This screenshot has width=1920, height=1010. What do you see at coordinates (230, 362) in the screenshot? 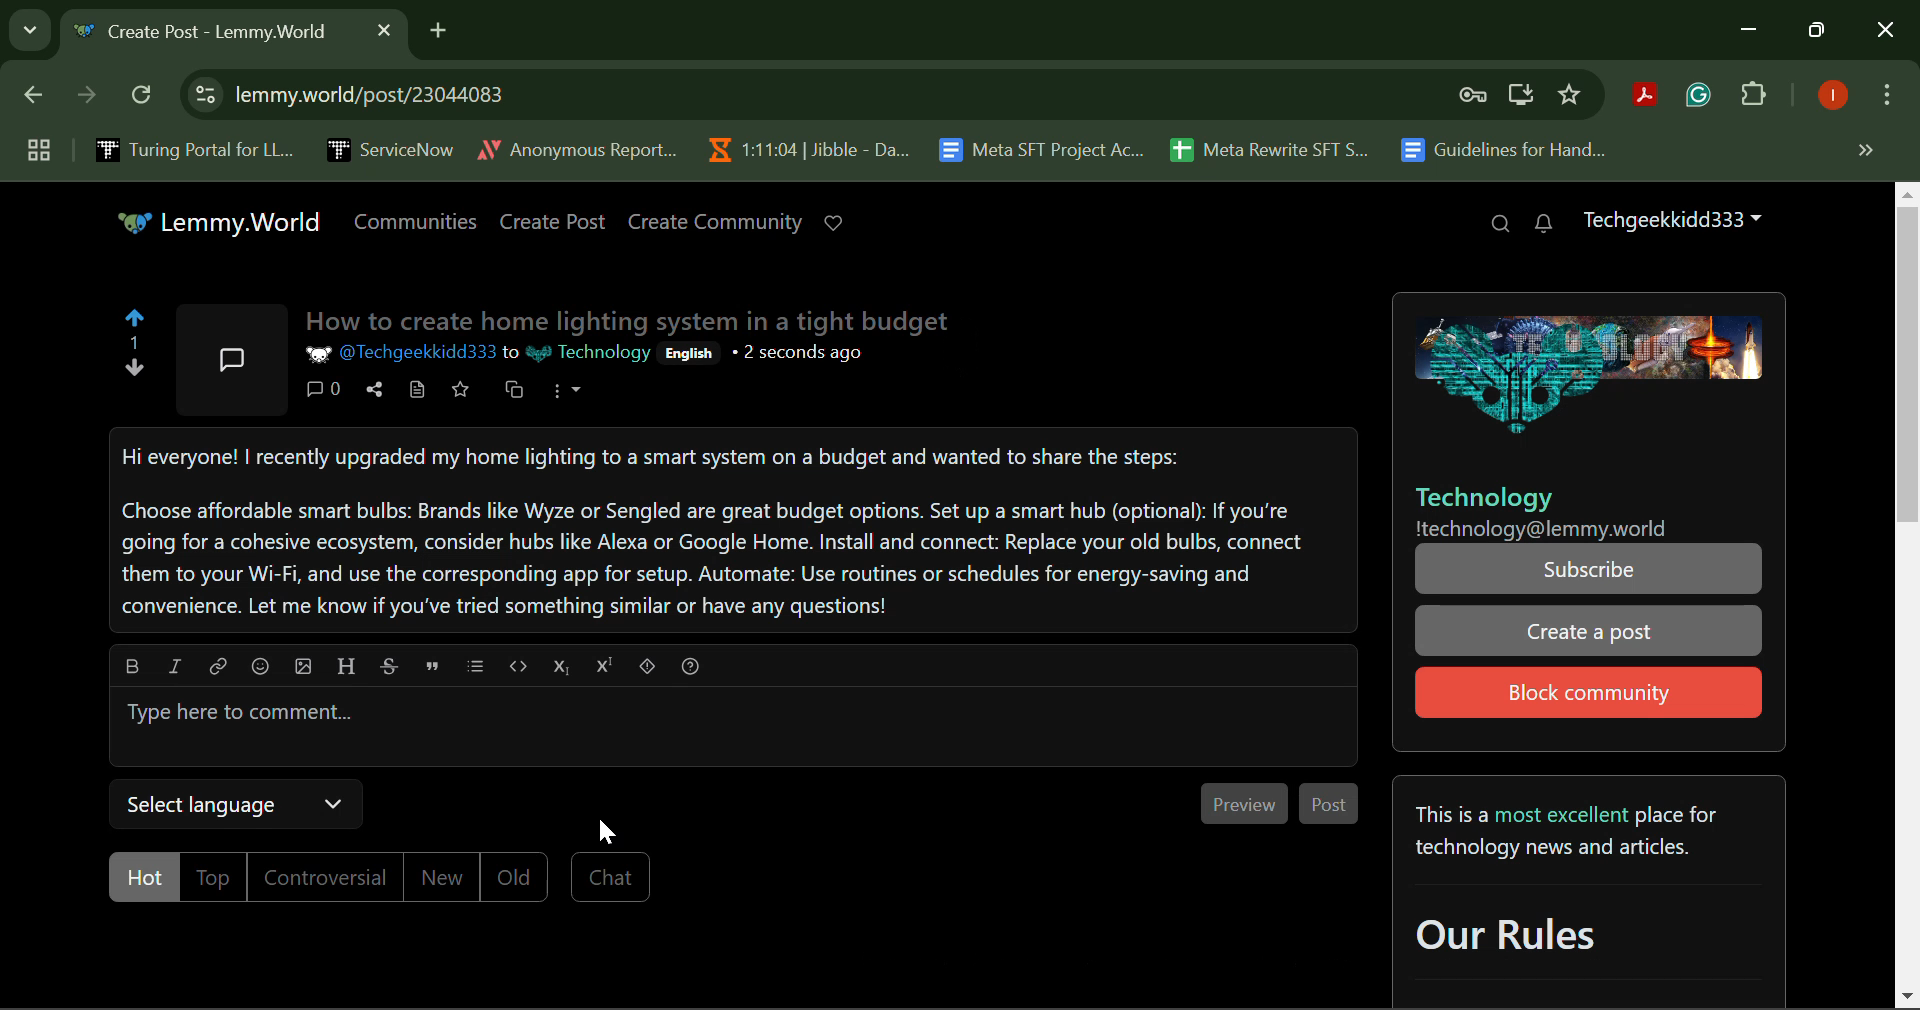
I see `Community Post Iconography` at bounding box center [230, 362].